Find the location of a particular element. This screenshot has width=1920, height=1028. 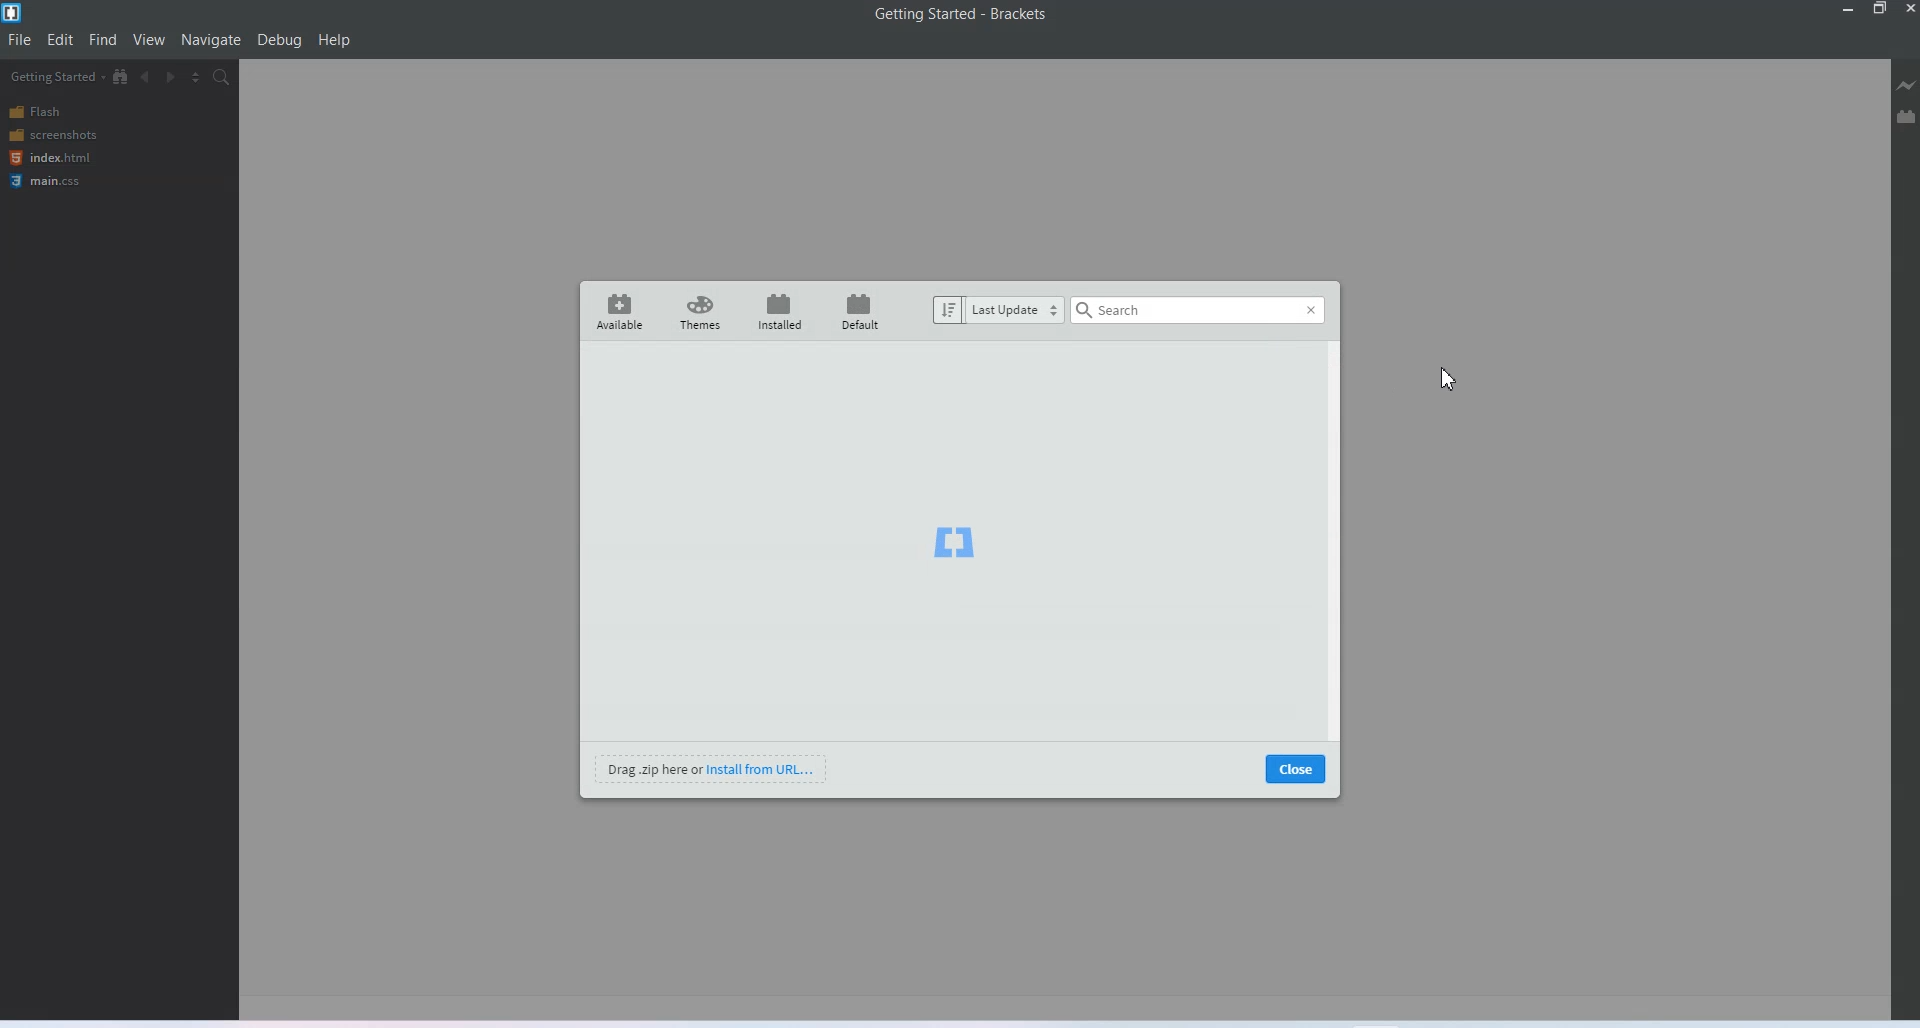

Navigate Backwards is located at coordinates (148, 77).